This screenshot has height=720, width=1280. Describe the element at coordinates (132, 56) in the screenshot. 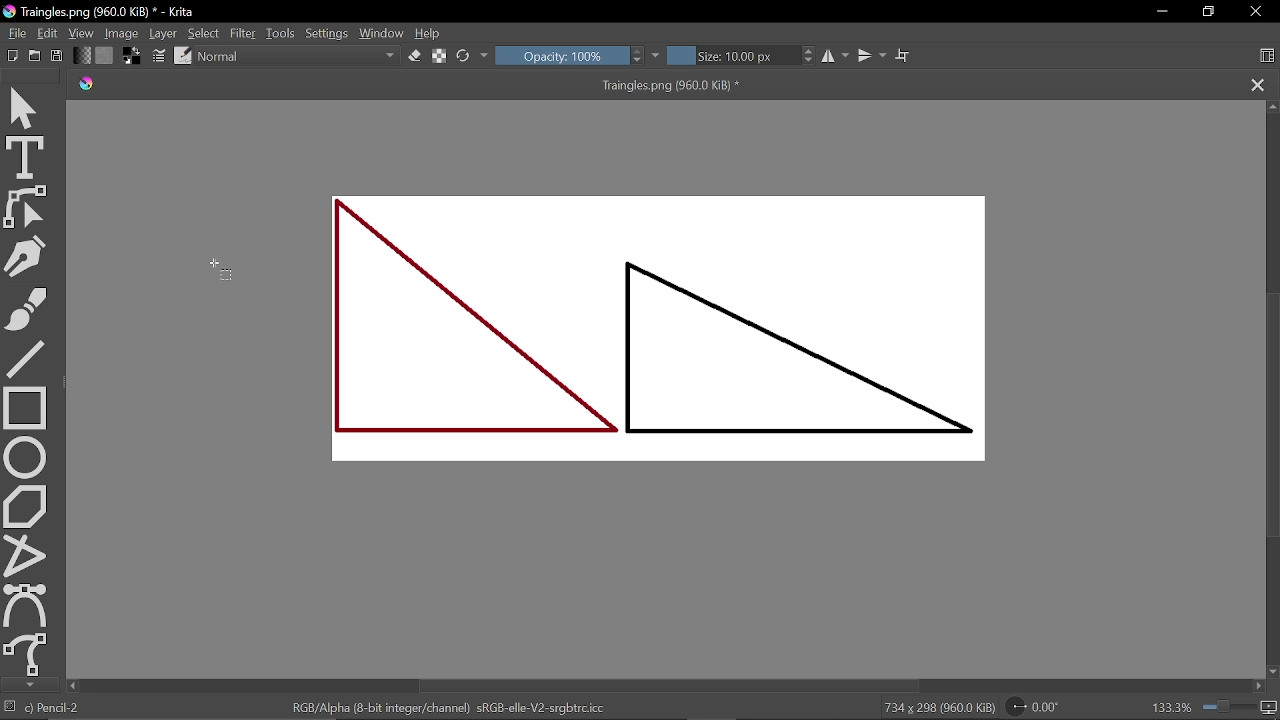

I see `Background color` at that location.